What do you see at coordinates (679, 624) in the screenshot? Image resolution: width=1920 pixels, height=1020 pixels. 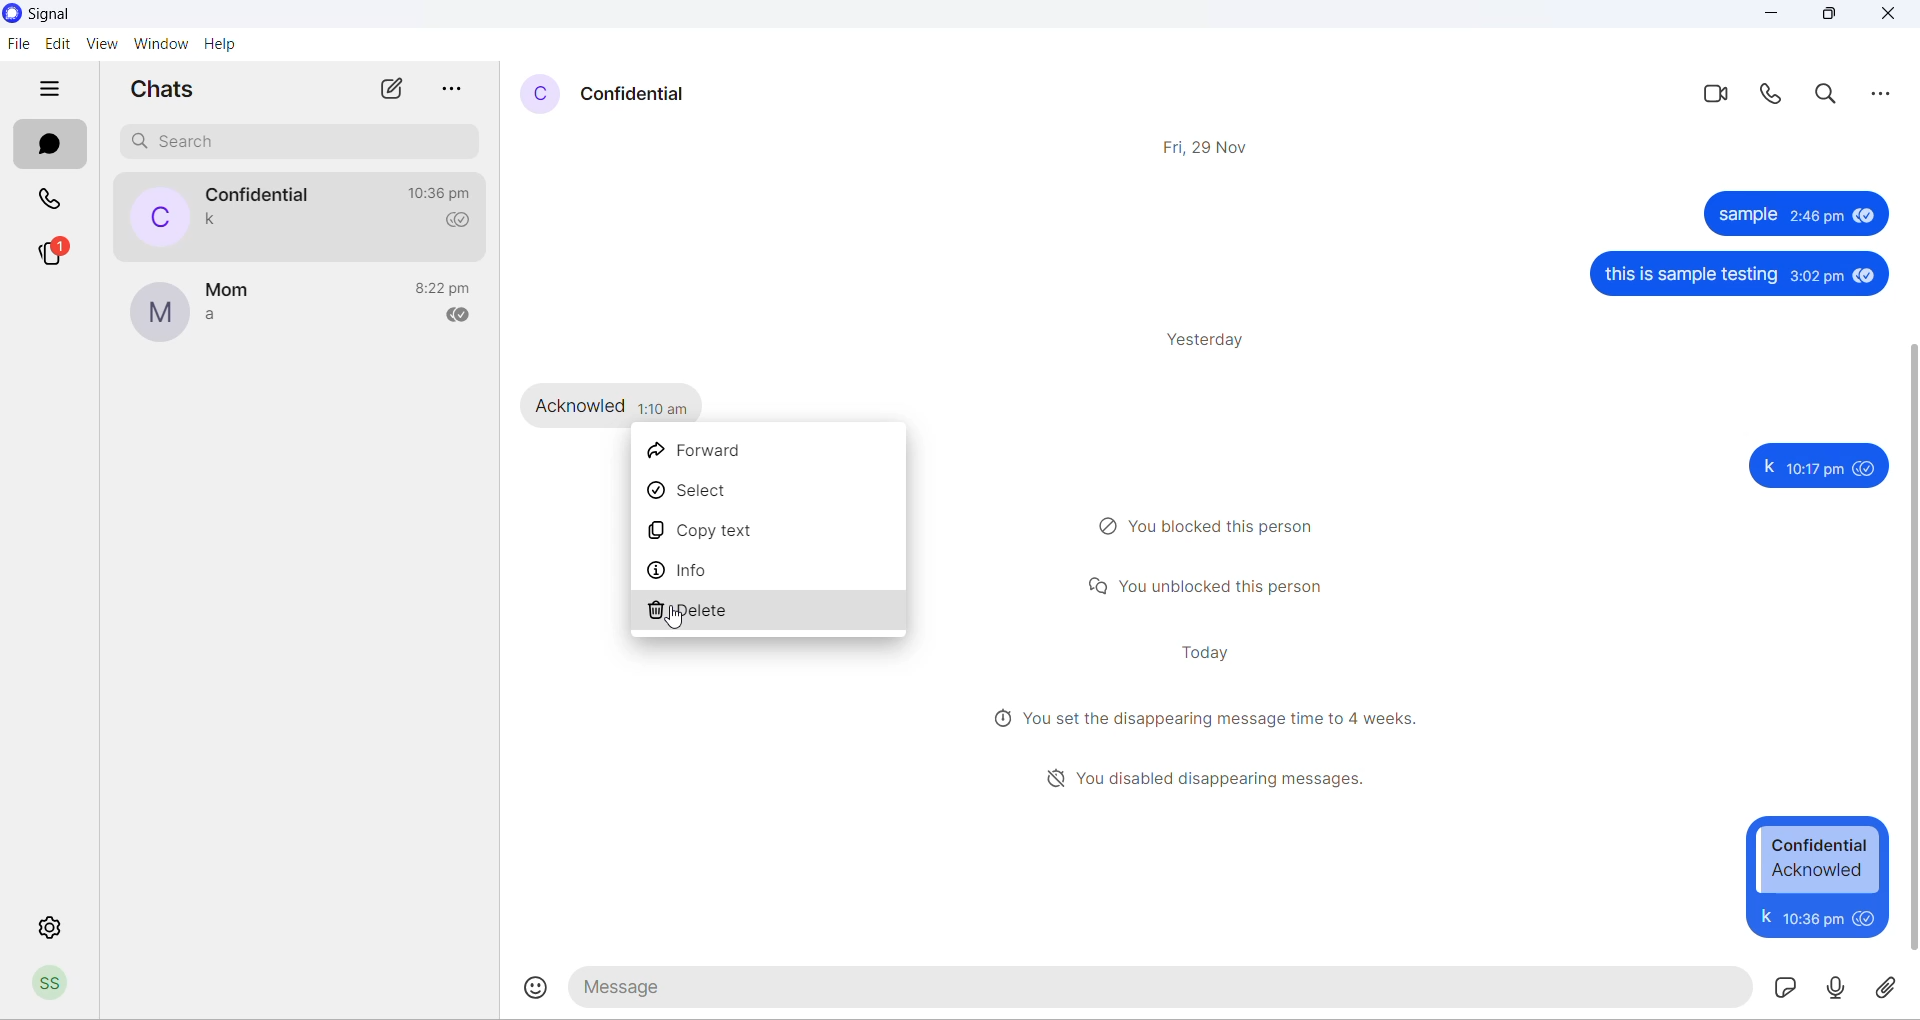 I see `cursor` at bounding box center [679, 624].